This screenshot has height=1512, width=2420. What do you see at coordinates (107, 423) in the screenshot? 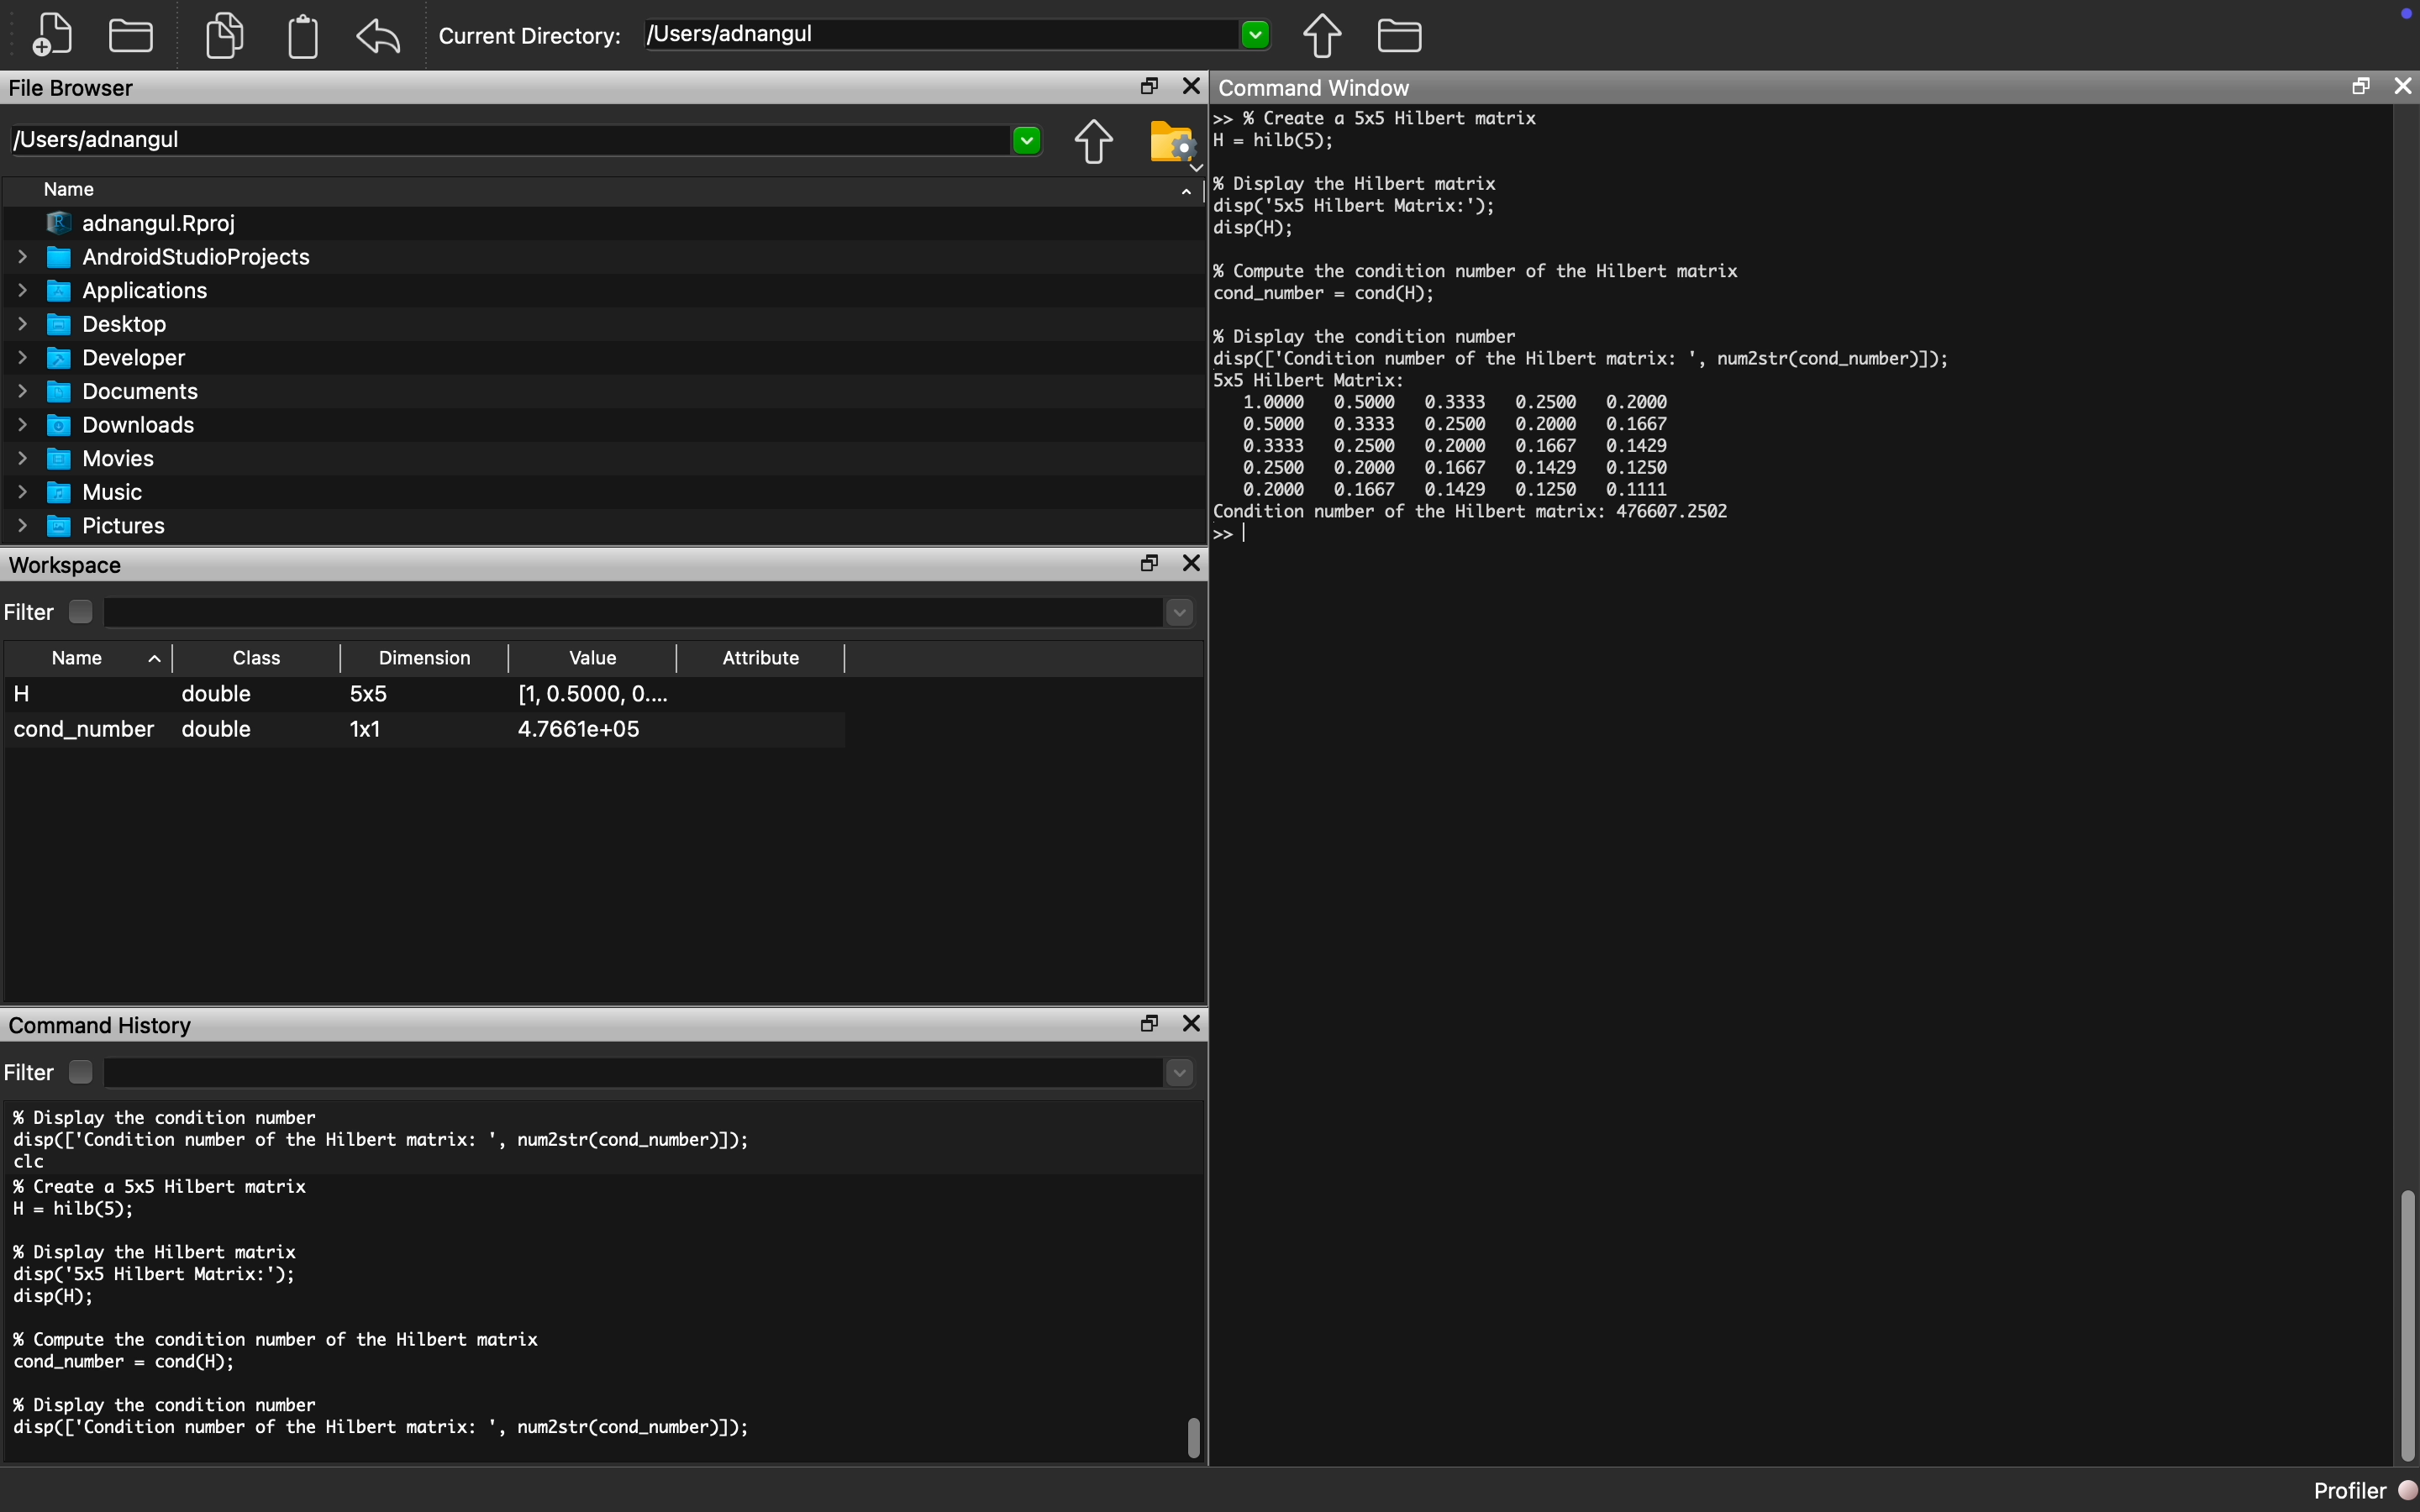
I see `Downloads` at bounding box center [107, 423].